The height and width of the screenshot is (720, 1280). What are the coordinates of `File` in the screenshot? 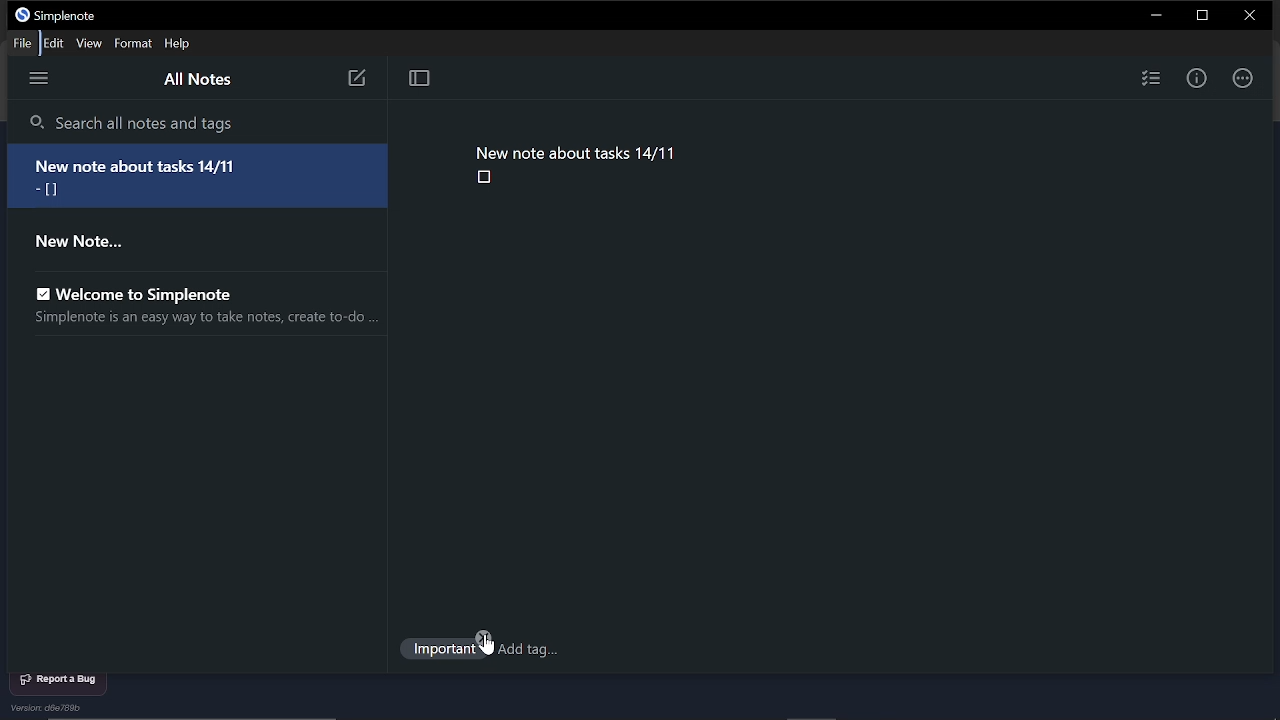 It's located at (20, 42).